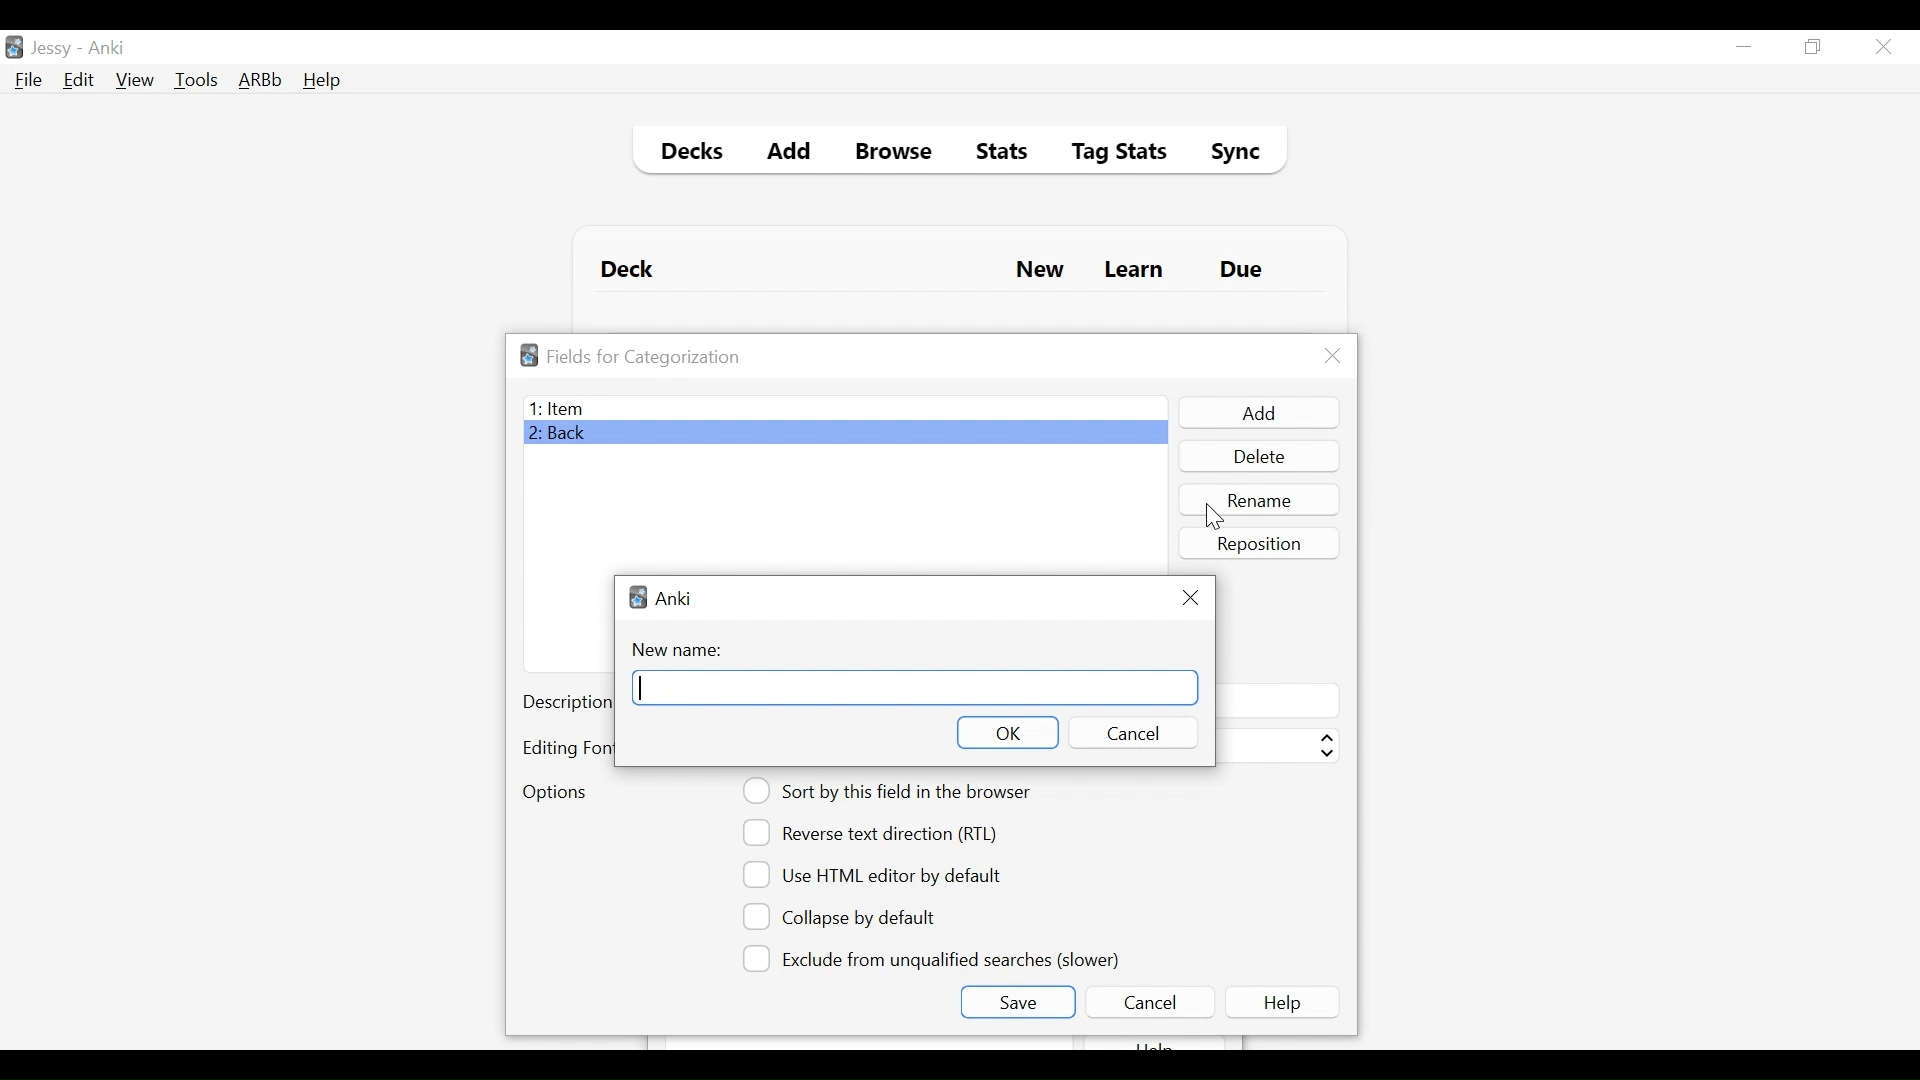  I want to click on New Name Field, so click(916, 688).